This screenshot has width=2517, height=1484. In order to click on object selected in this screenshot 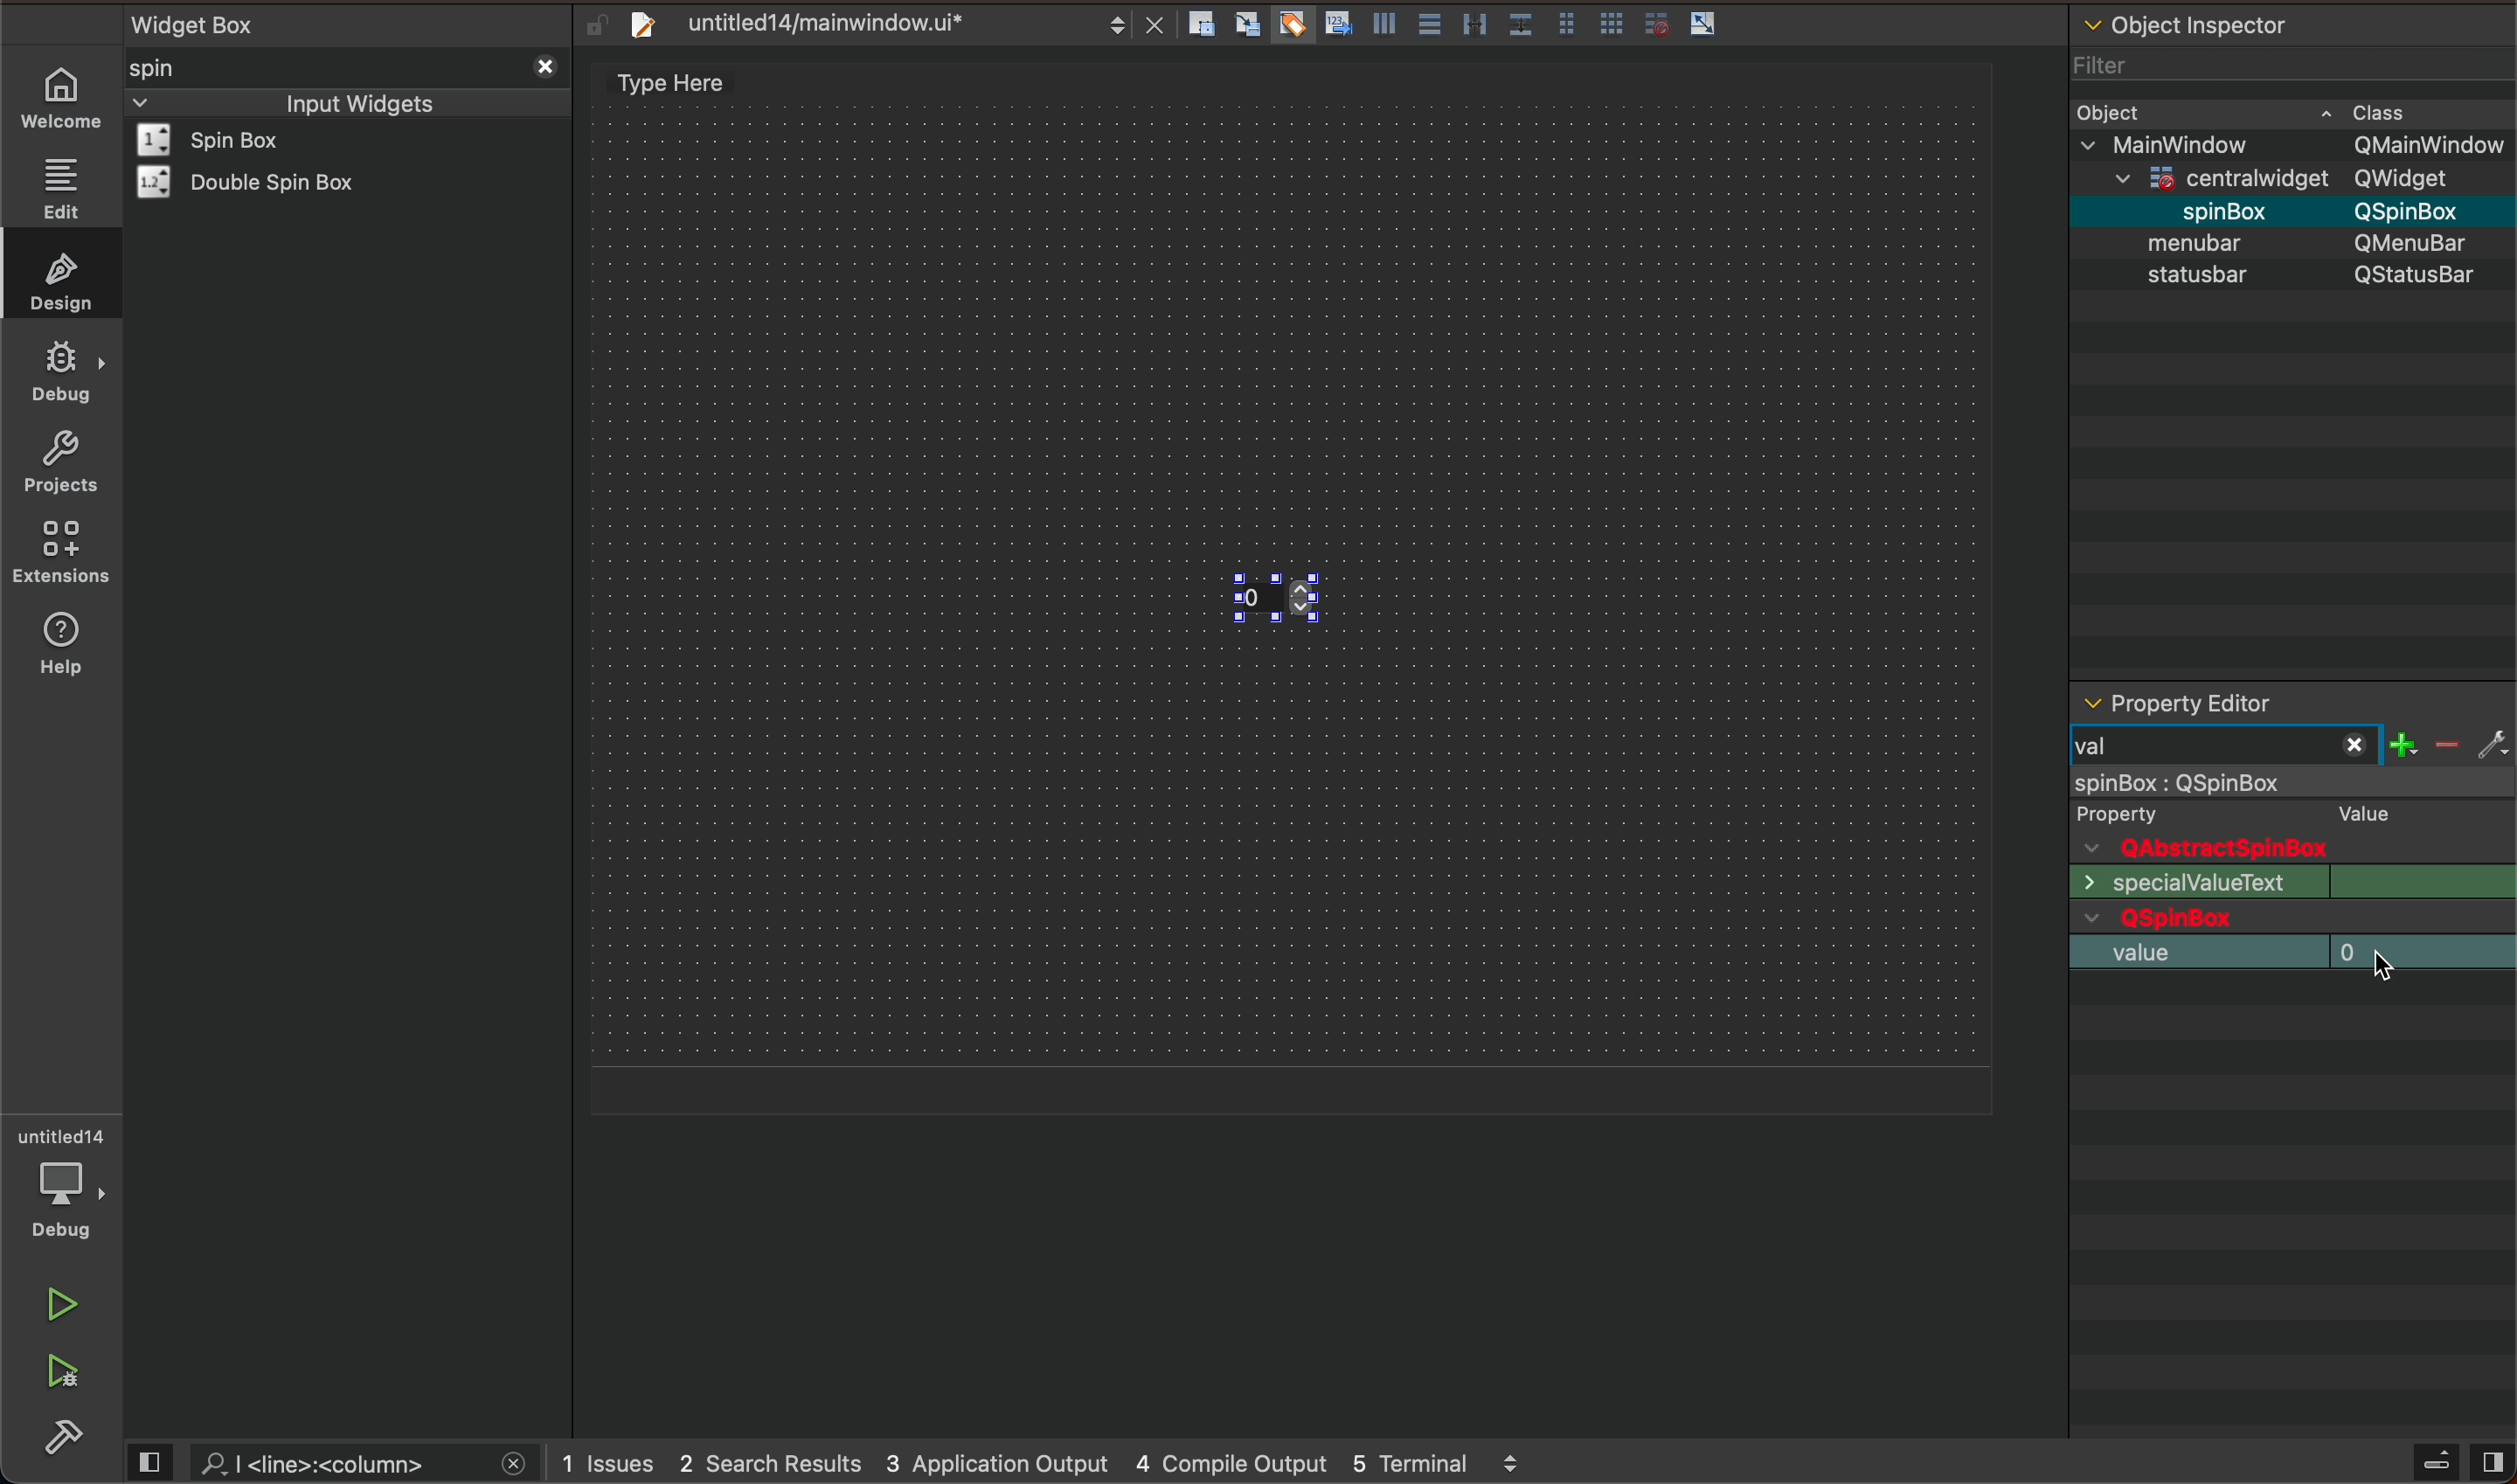, I will do `click(2290, 784)`.